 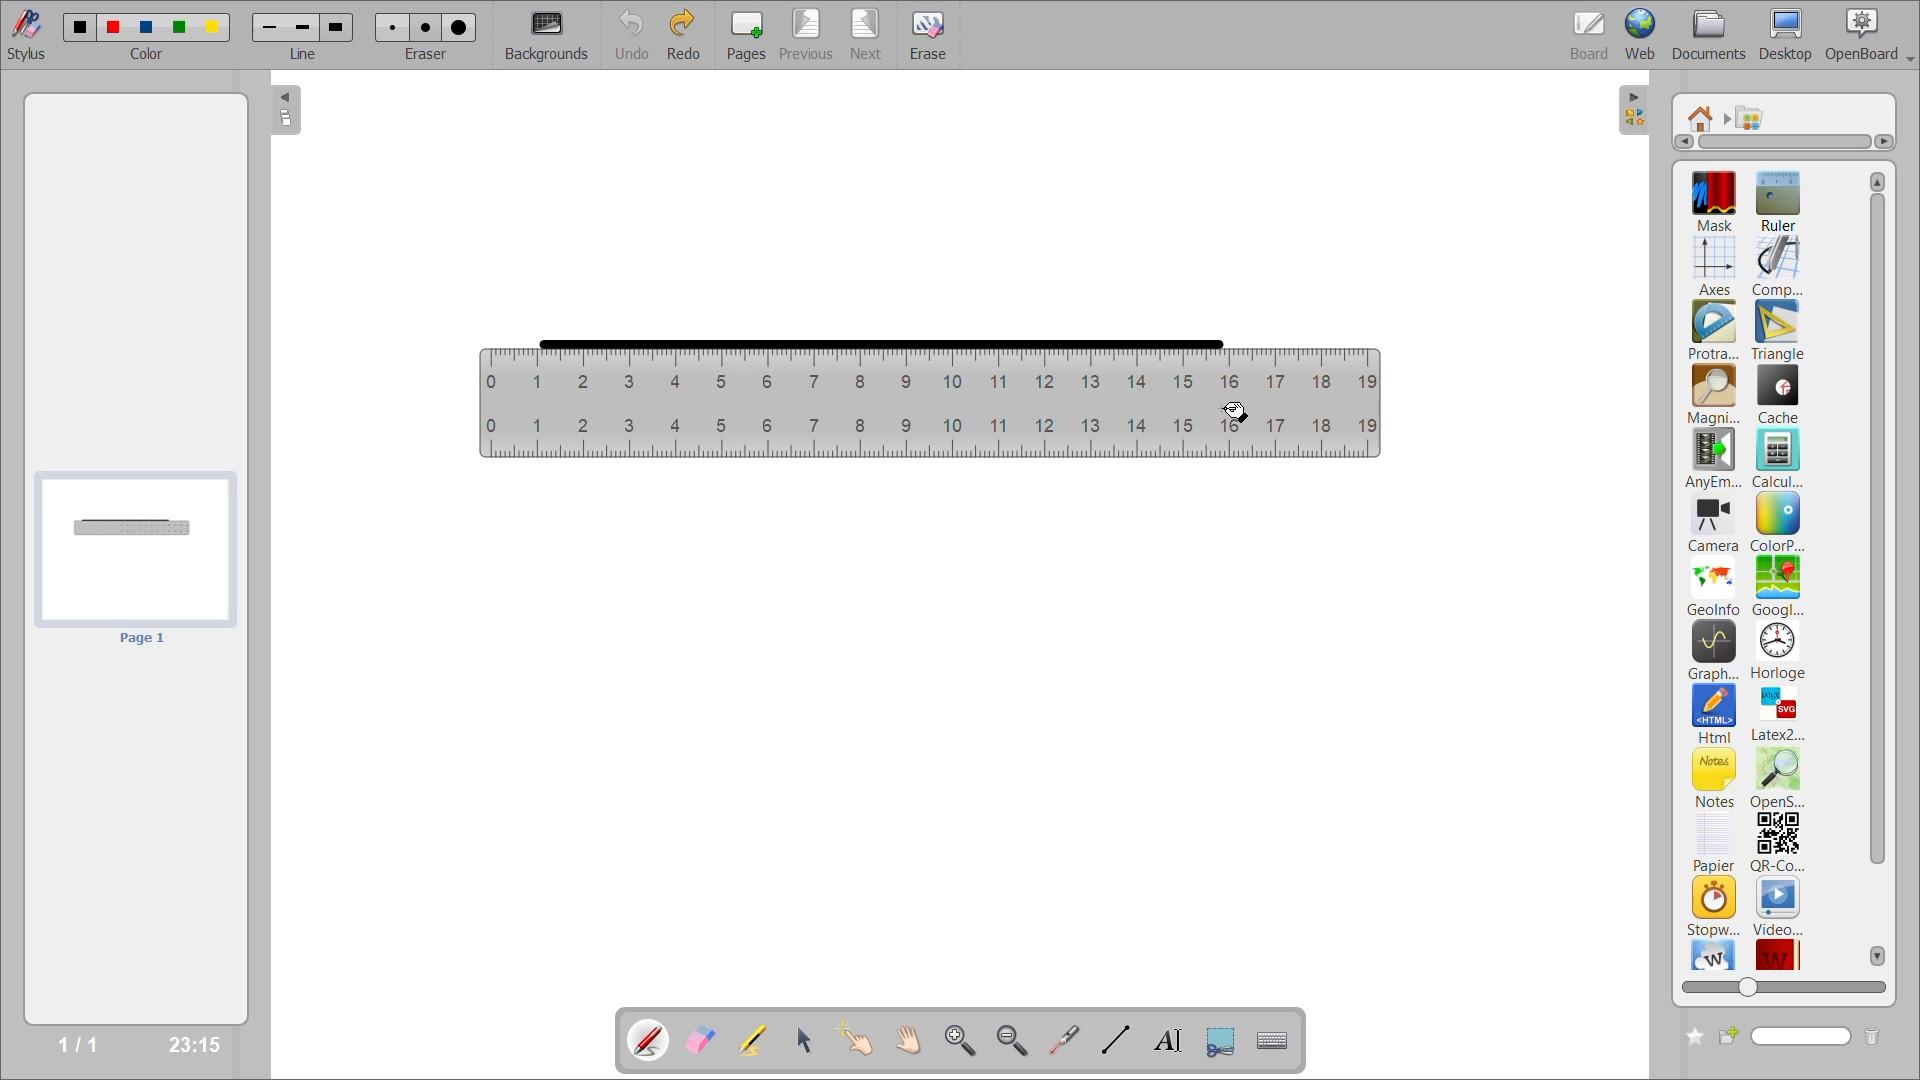 What do you see at coordinates (1691, 1037) in the screenshot?
I see `create new folder` at bounding box center [1691, 1037].